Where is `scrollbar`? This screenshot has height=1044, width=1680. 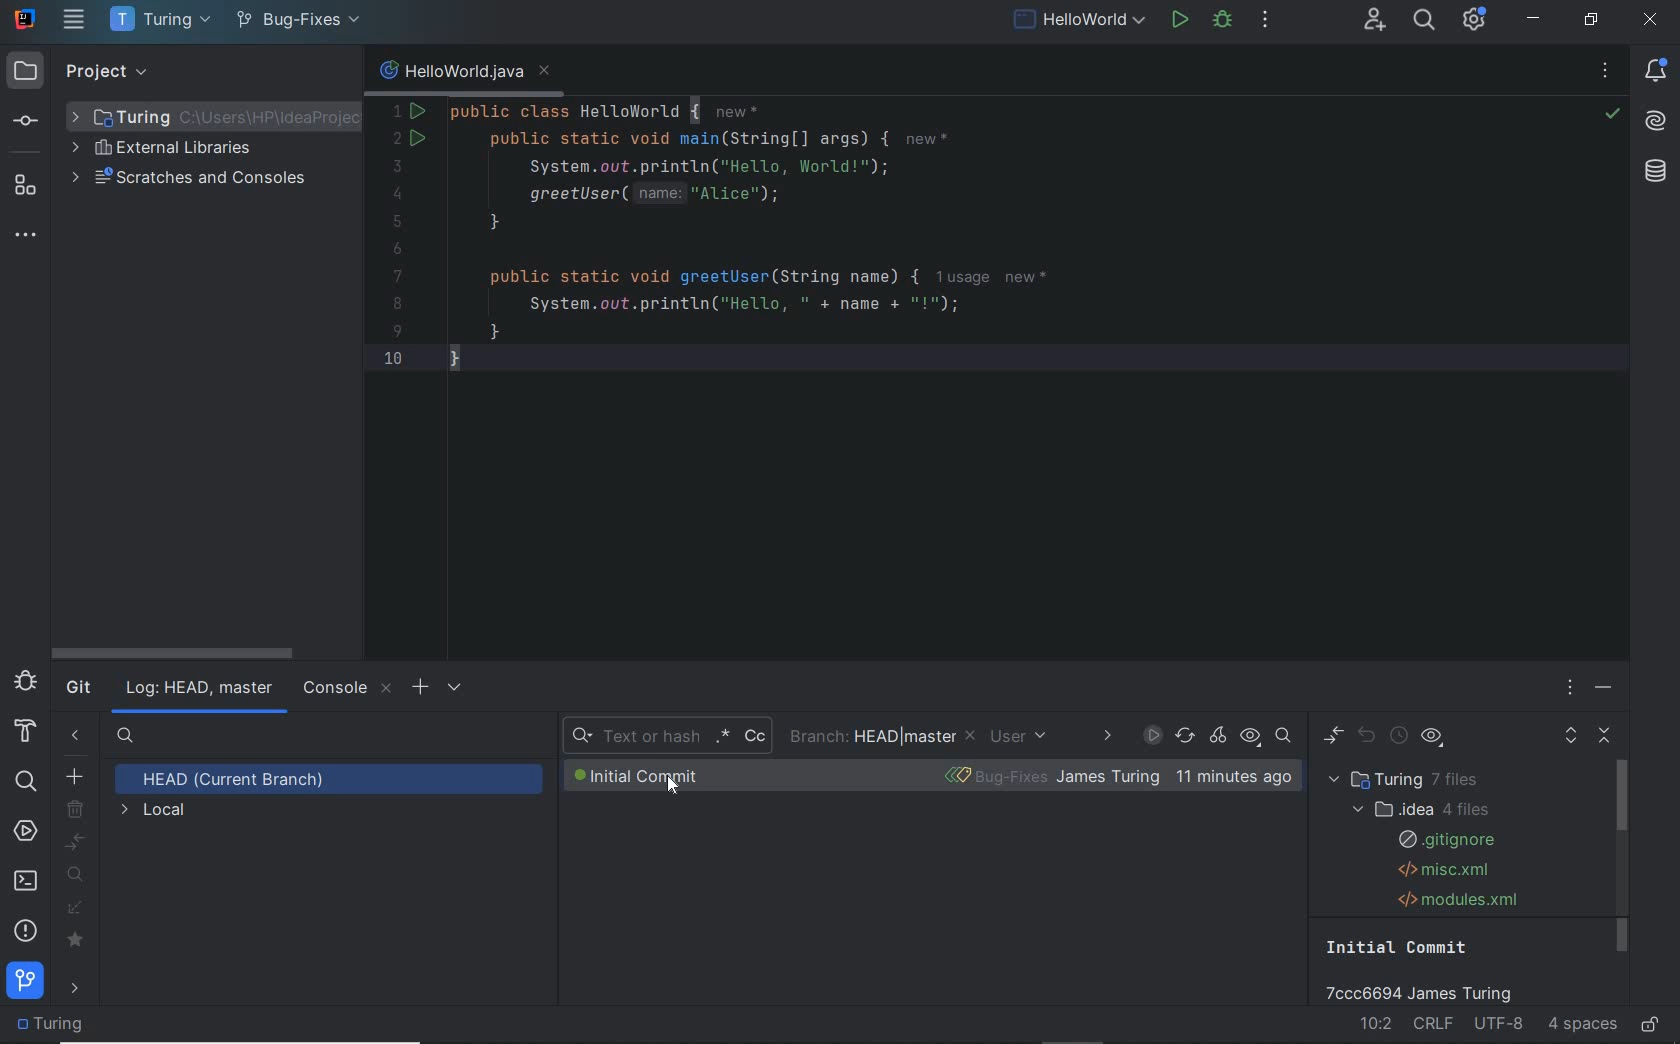
scrollbar is located at coordinates (169, 653).